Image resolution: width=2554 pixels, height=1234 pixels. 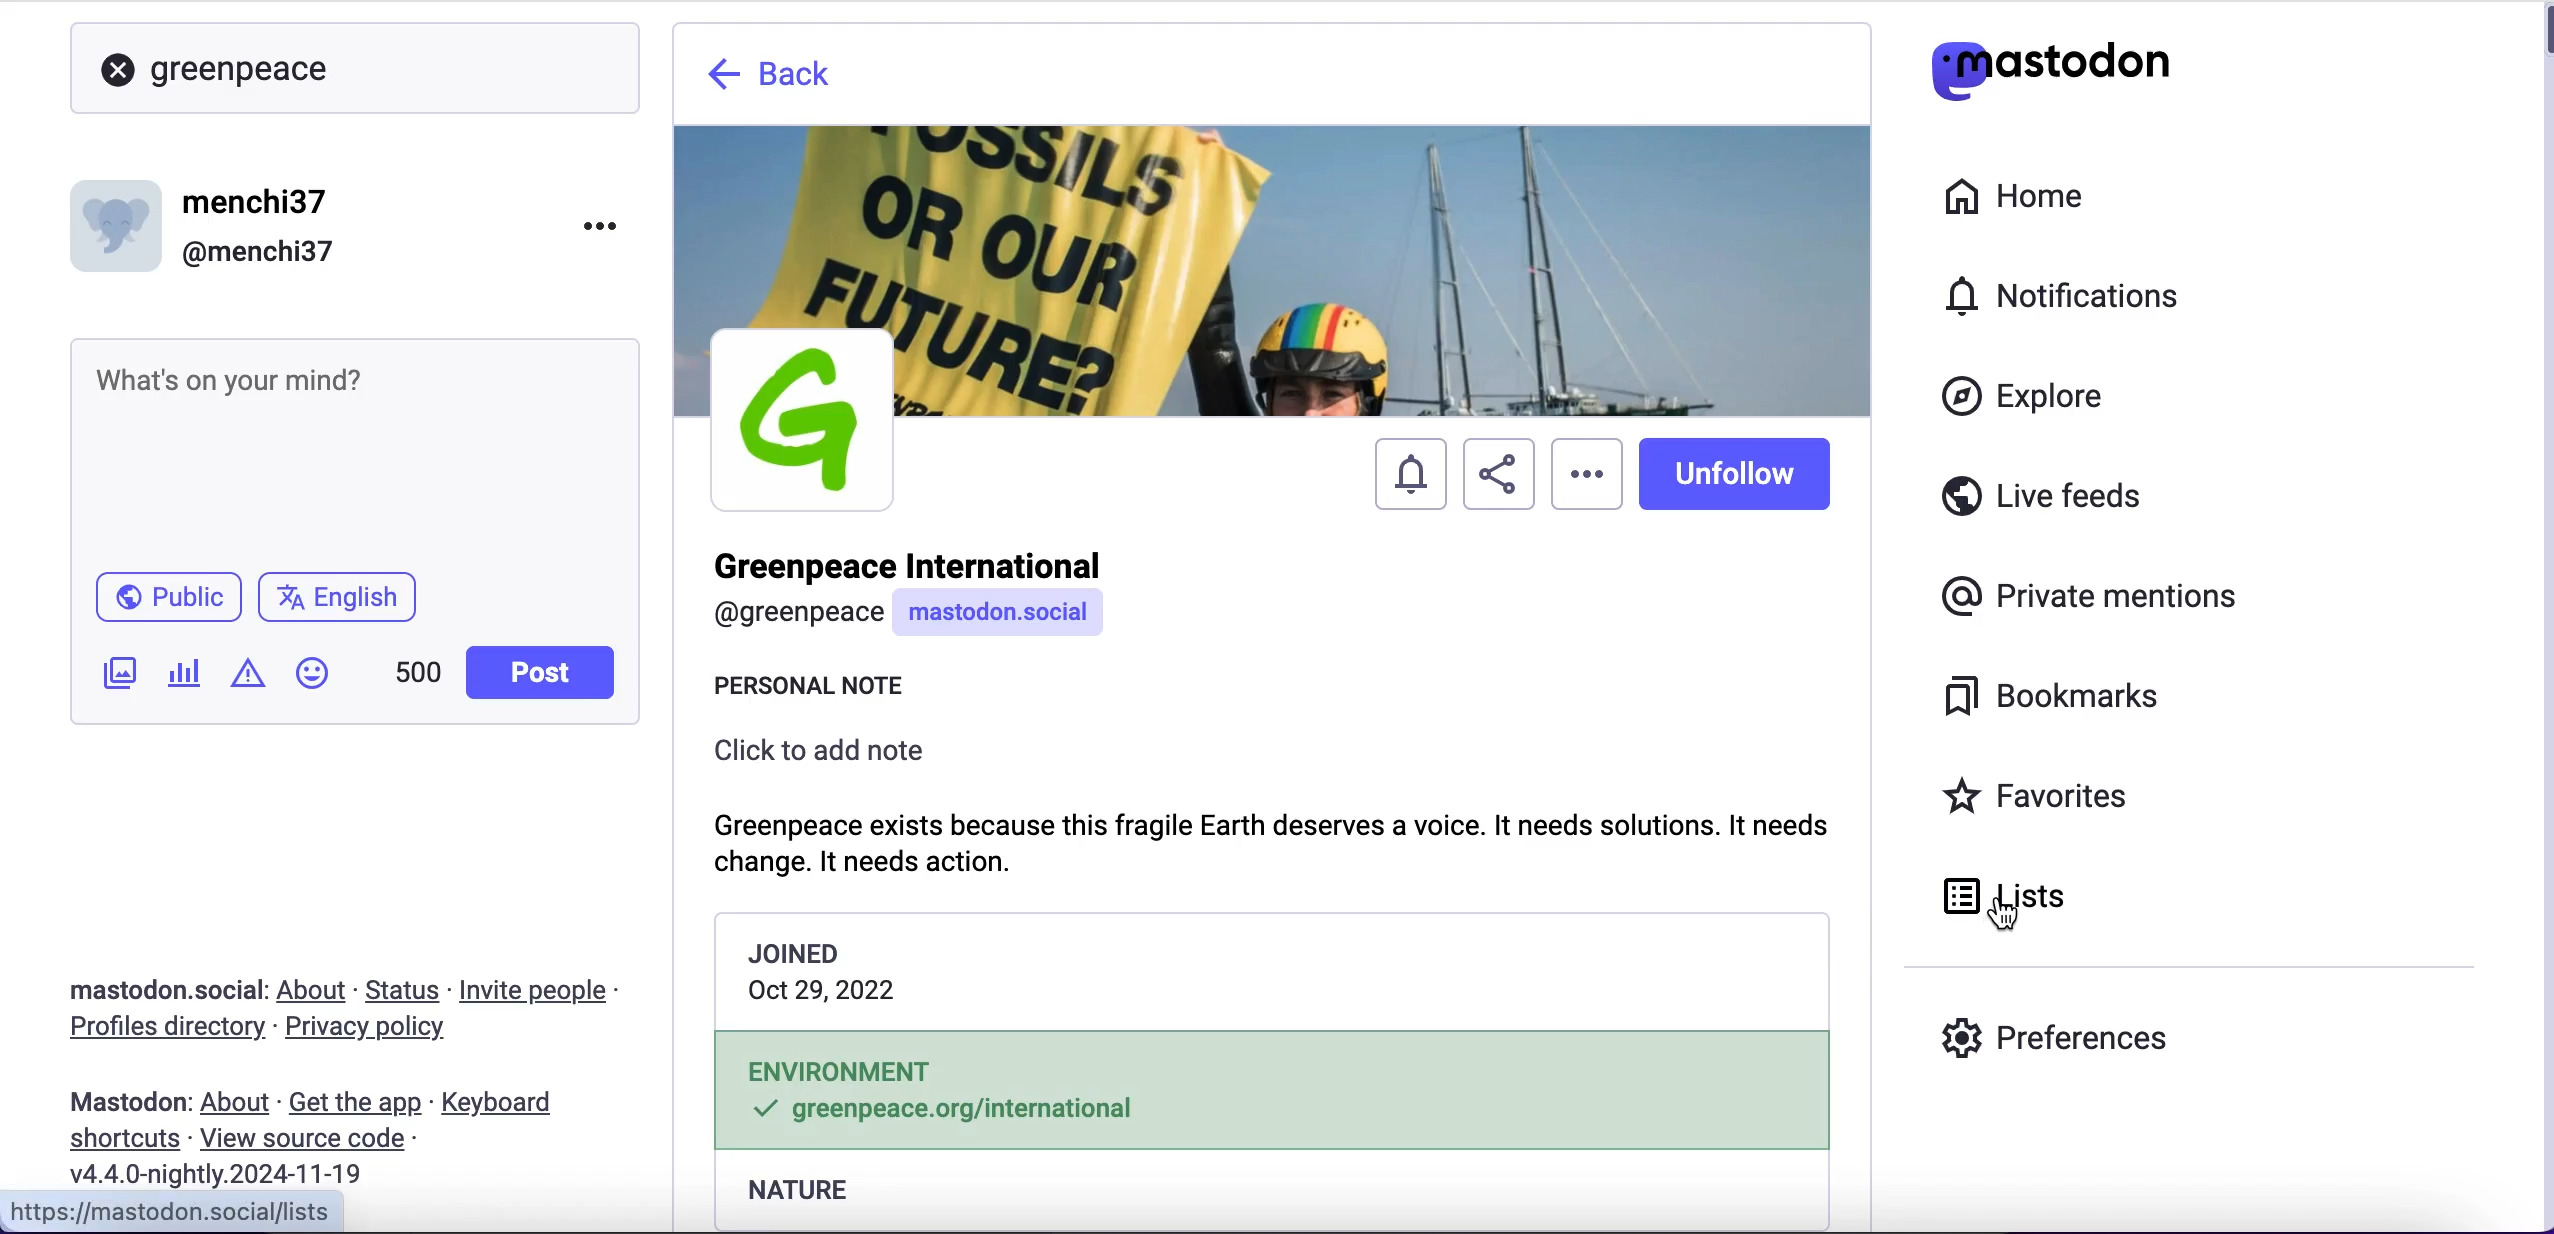 I want to click on click to add note, so click(x=822, y=753).